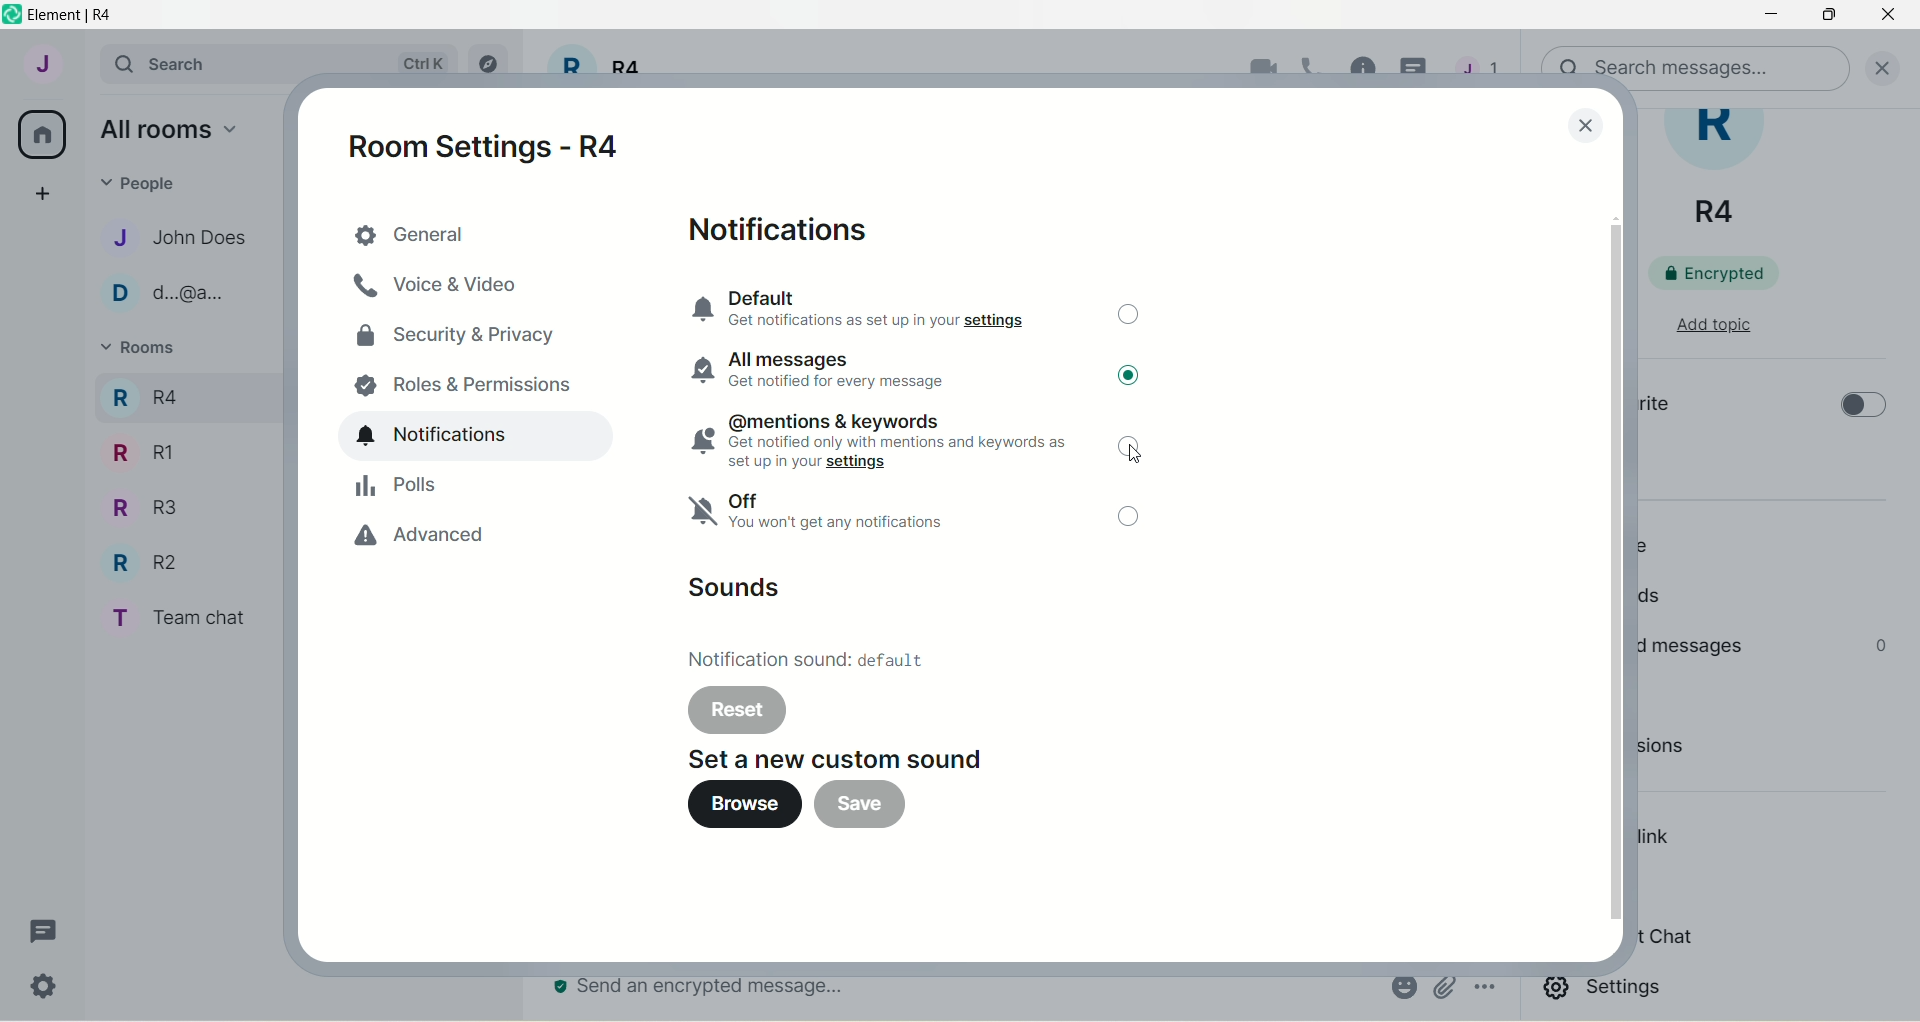  I want to click on close, so click(1889, 66).